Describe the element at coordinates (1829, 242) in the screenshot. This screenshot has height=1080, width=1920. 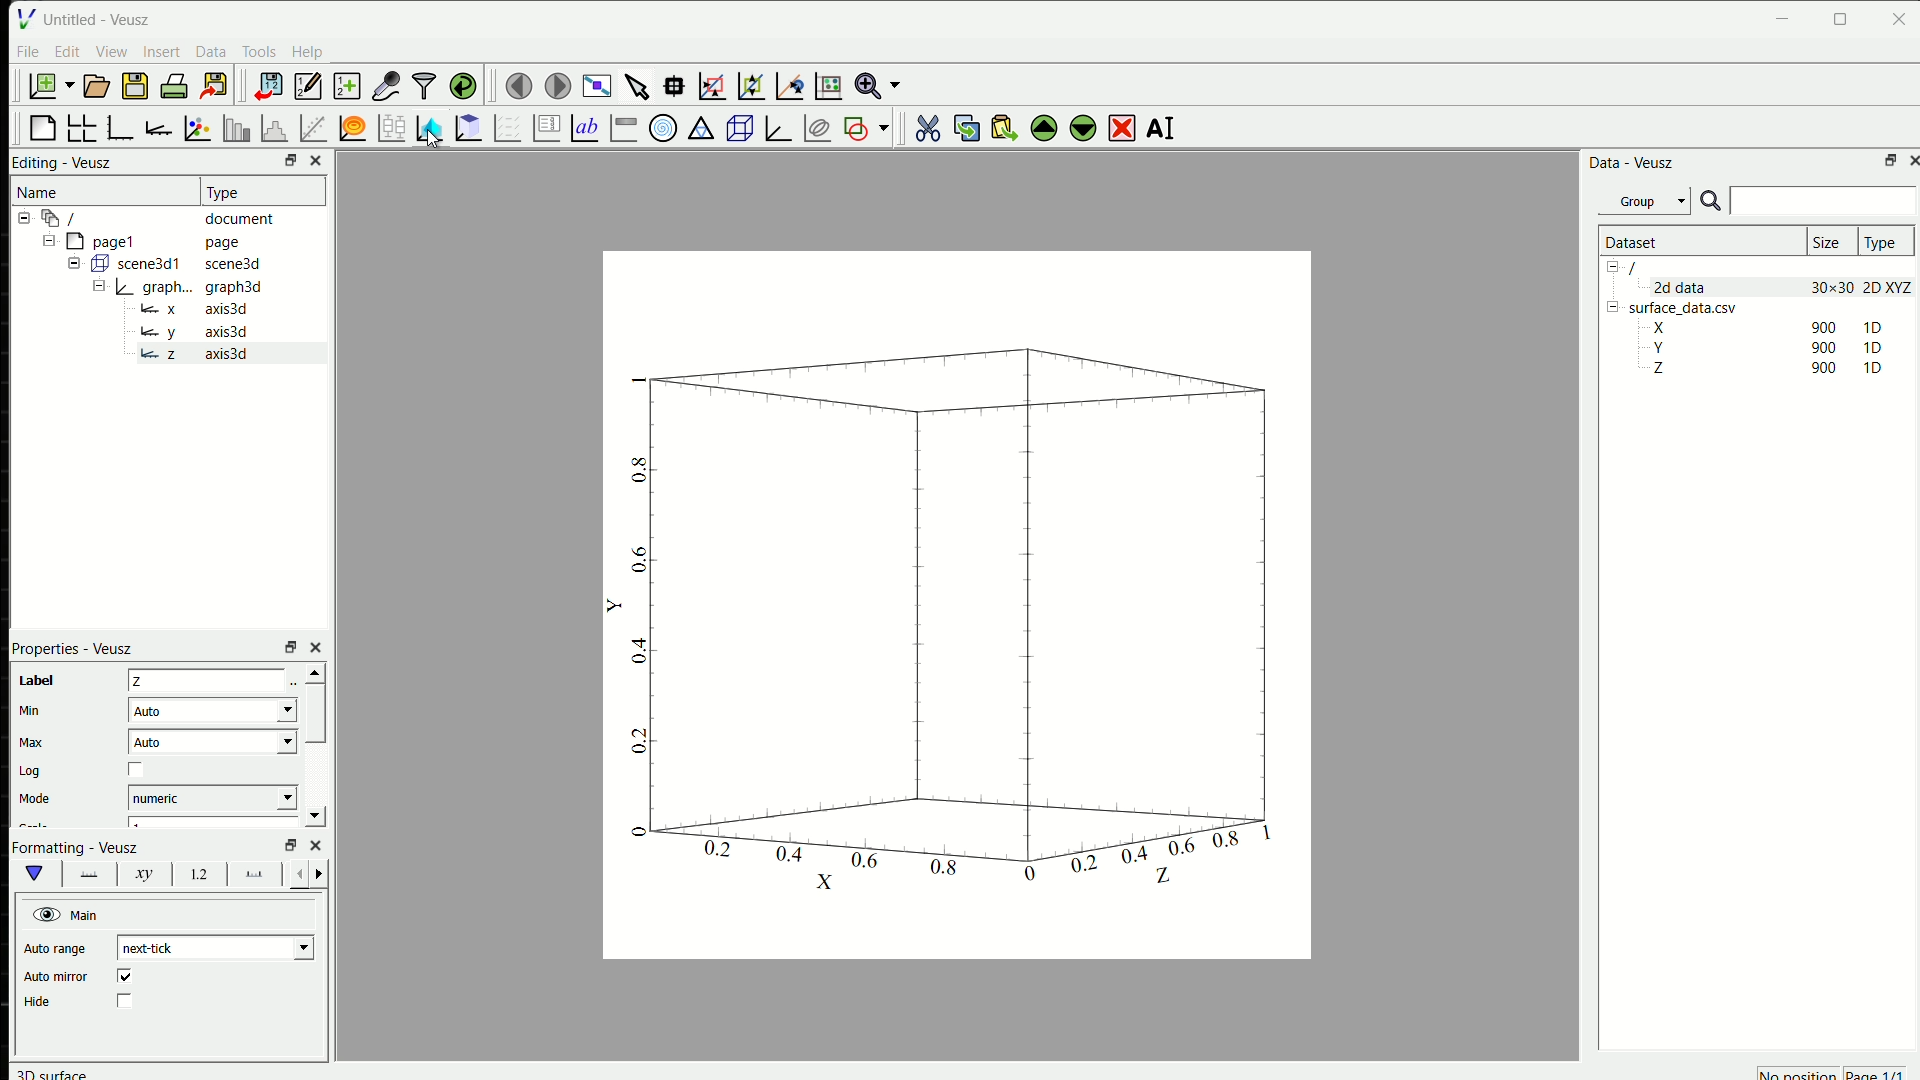
I see `Size` at that location.